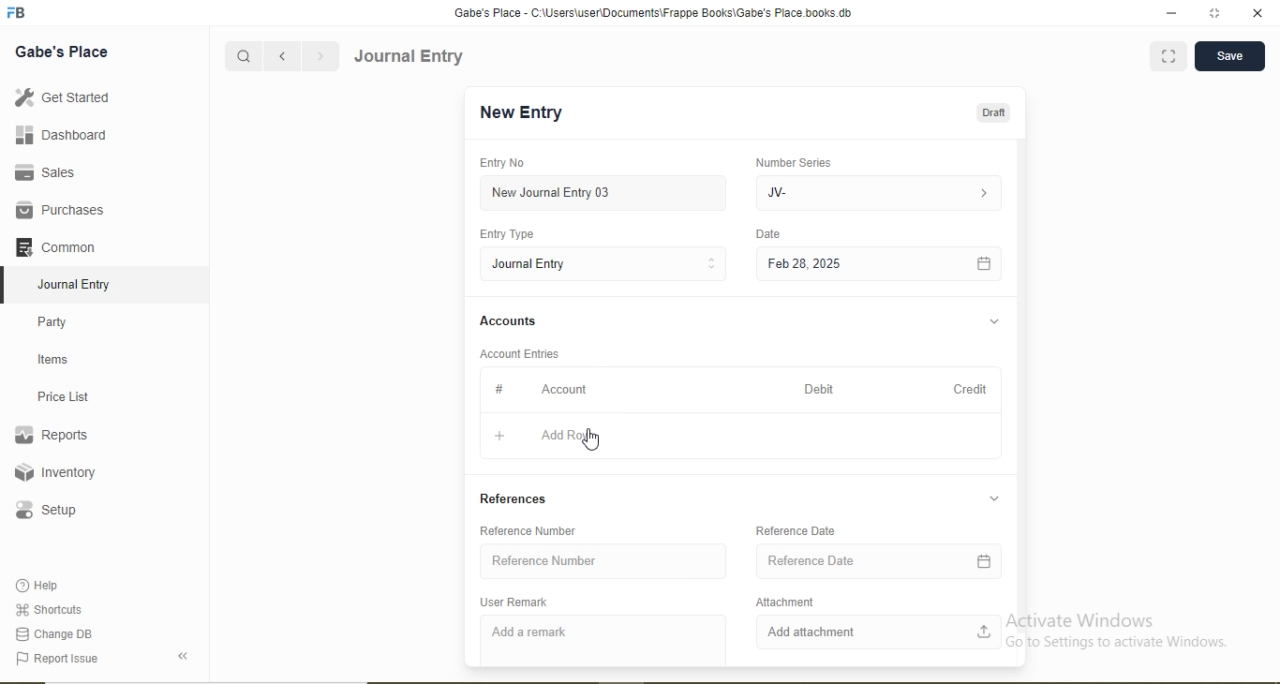 This screenshot has width=1280, height=684. Describe the element at coordinates (544, 560) in the screenshot. I see `Reference Number` at that location.